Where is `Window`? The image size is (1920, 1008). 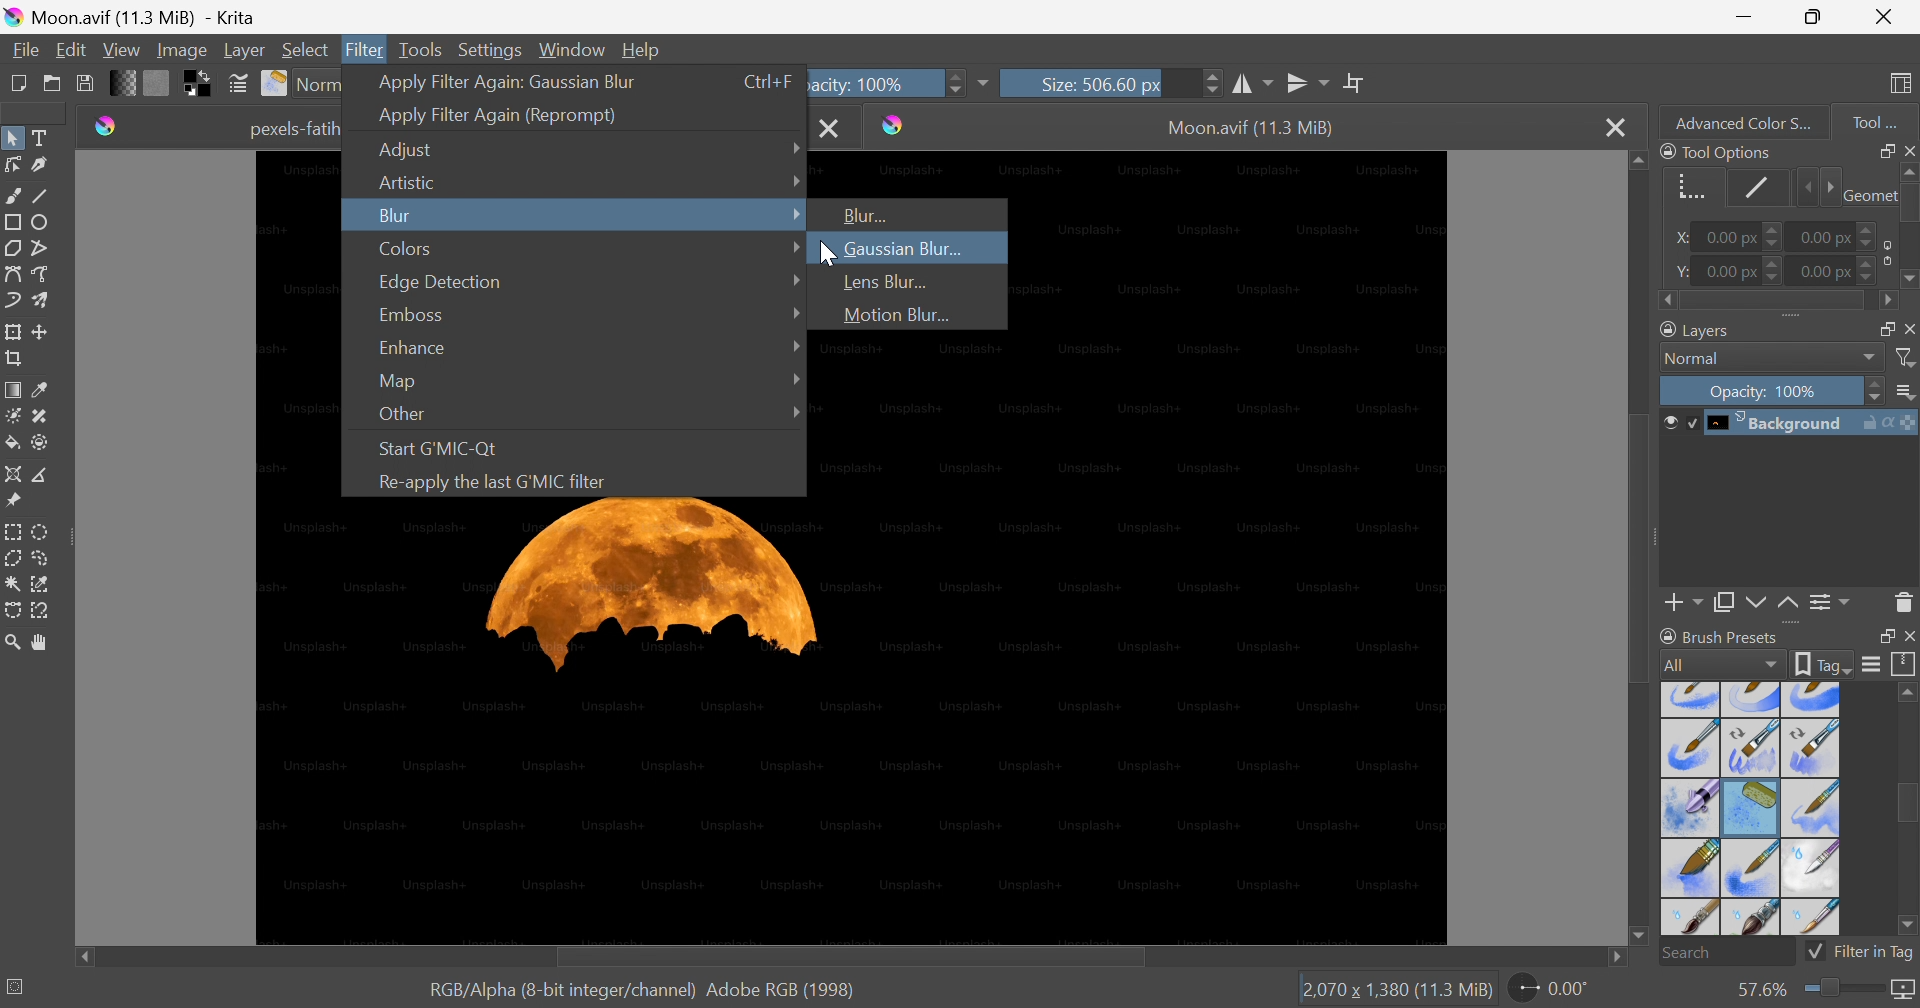 Window is located at coordinates (568, 51).